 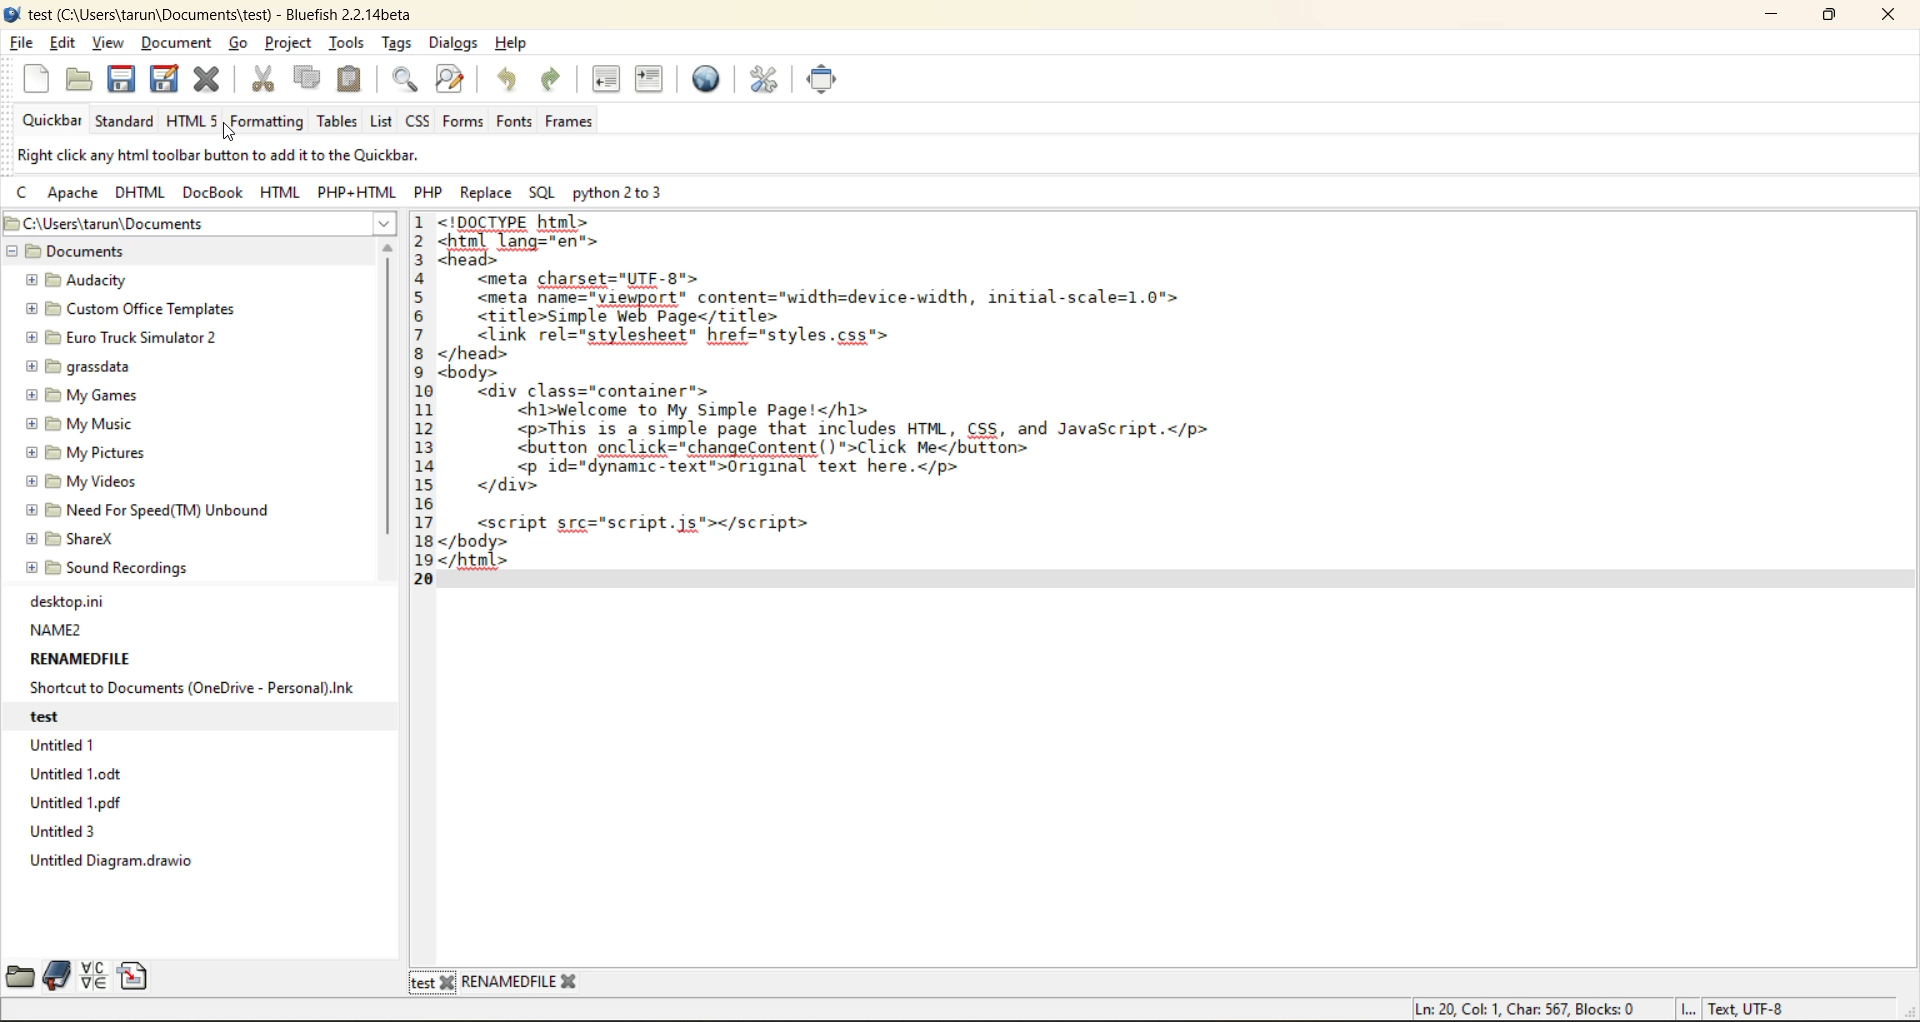 I want to click on apache, so click(x=73, y=191).